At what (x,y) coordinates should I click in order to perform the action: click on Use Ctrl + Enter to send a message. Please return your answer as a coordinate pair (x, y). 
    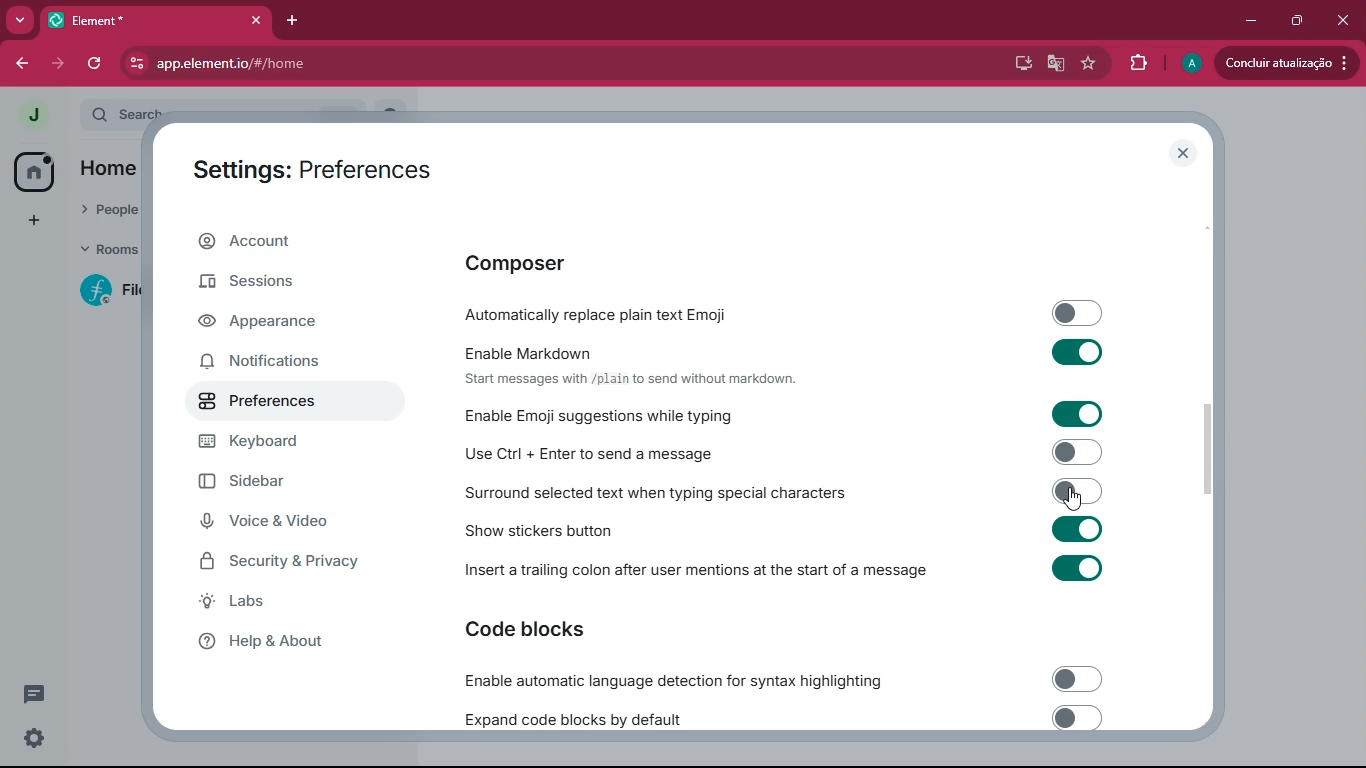
    Looking at the image, I should click on (787, 451).